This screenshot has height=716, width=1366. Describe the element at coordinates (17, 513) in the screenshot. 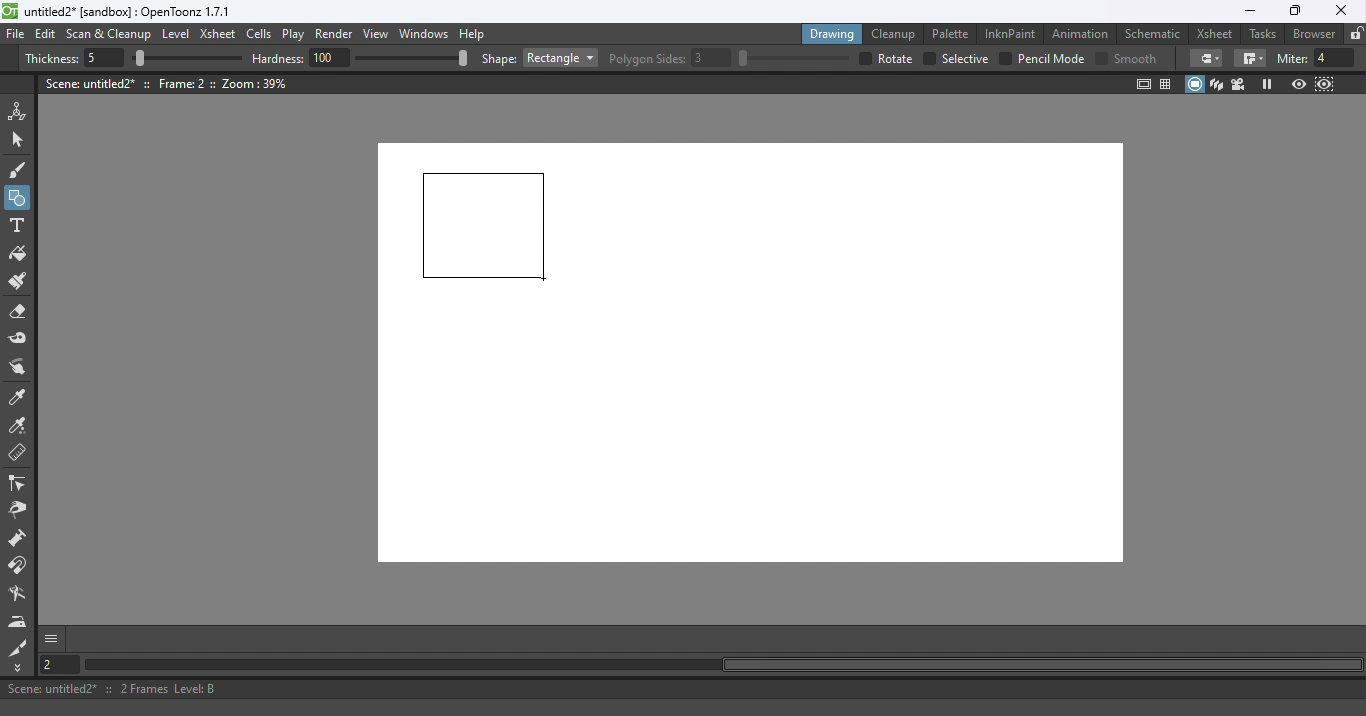

I see `Pinch tool` at that location.